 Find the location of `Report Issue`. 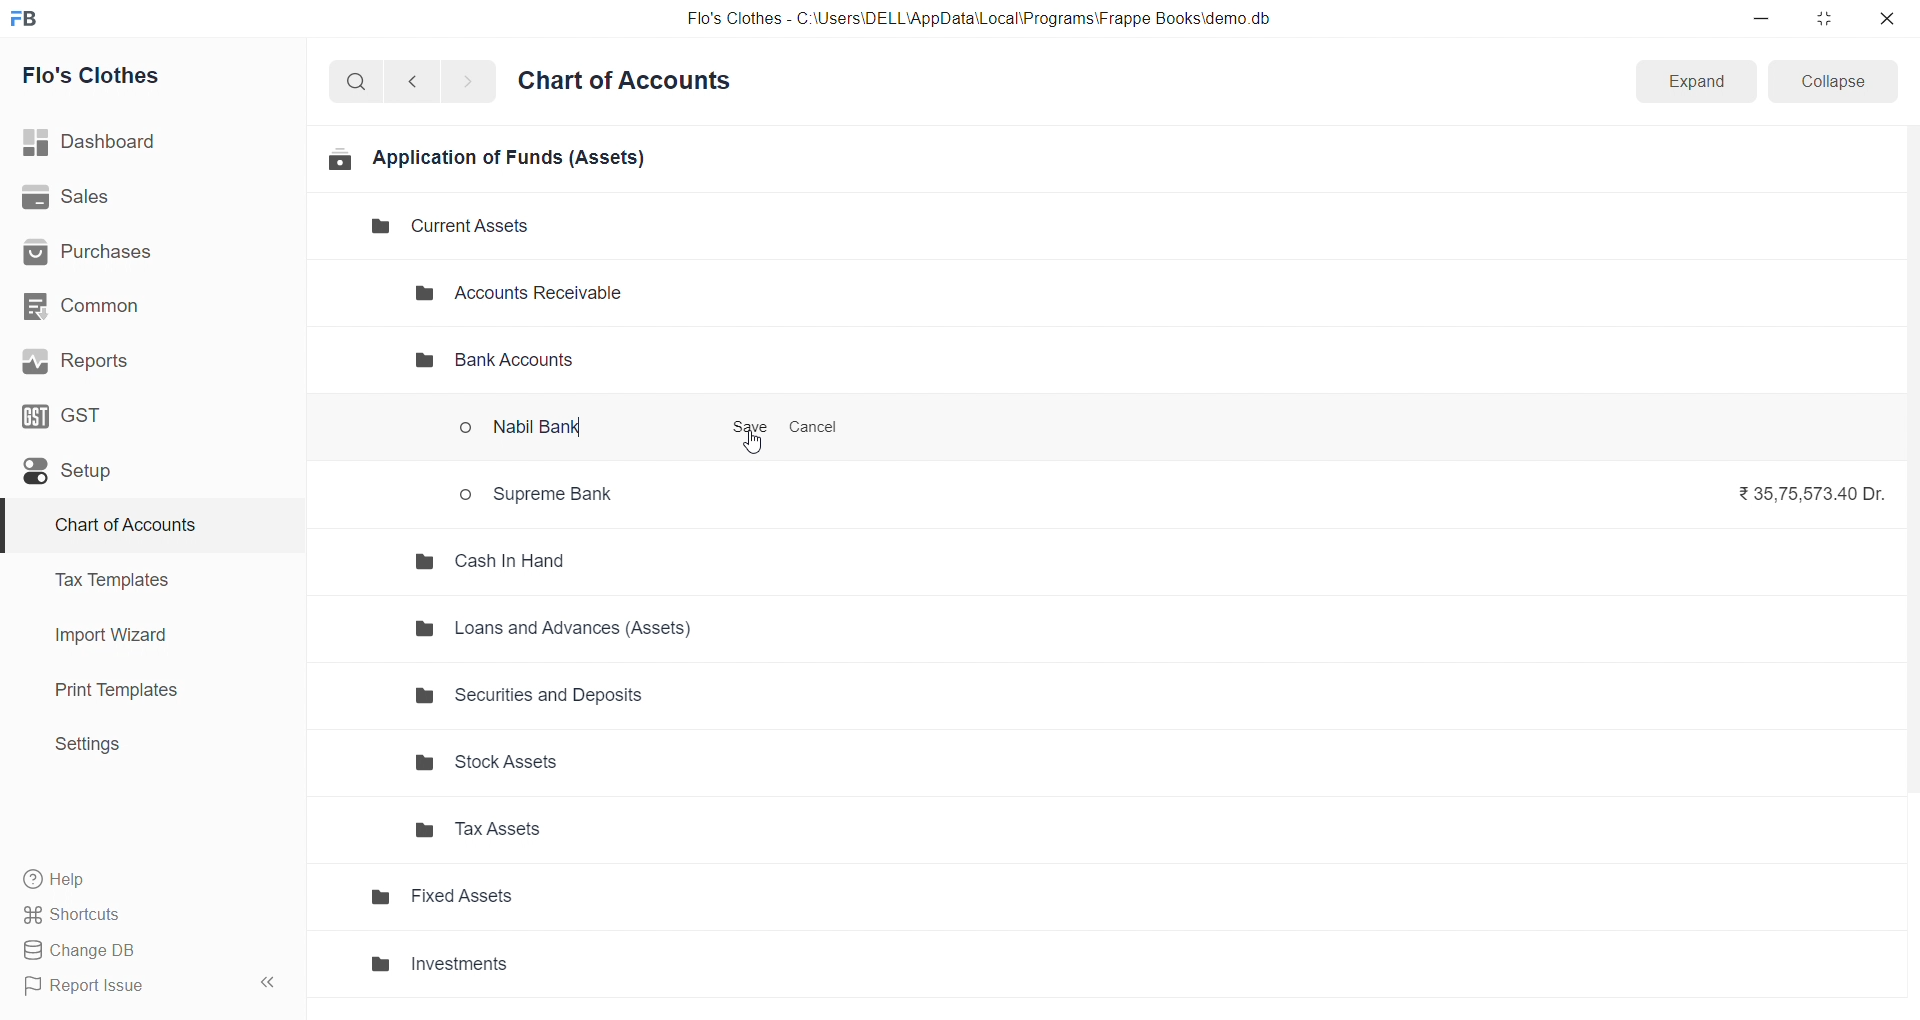

Report Issue is located at coordinates (124, 986).